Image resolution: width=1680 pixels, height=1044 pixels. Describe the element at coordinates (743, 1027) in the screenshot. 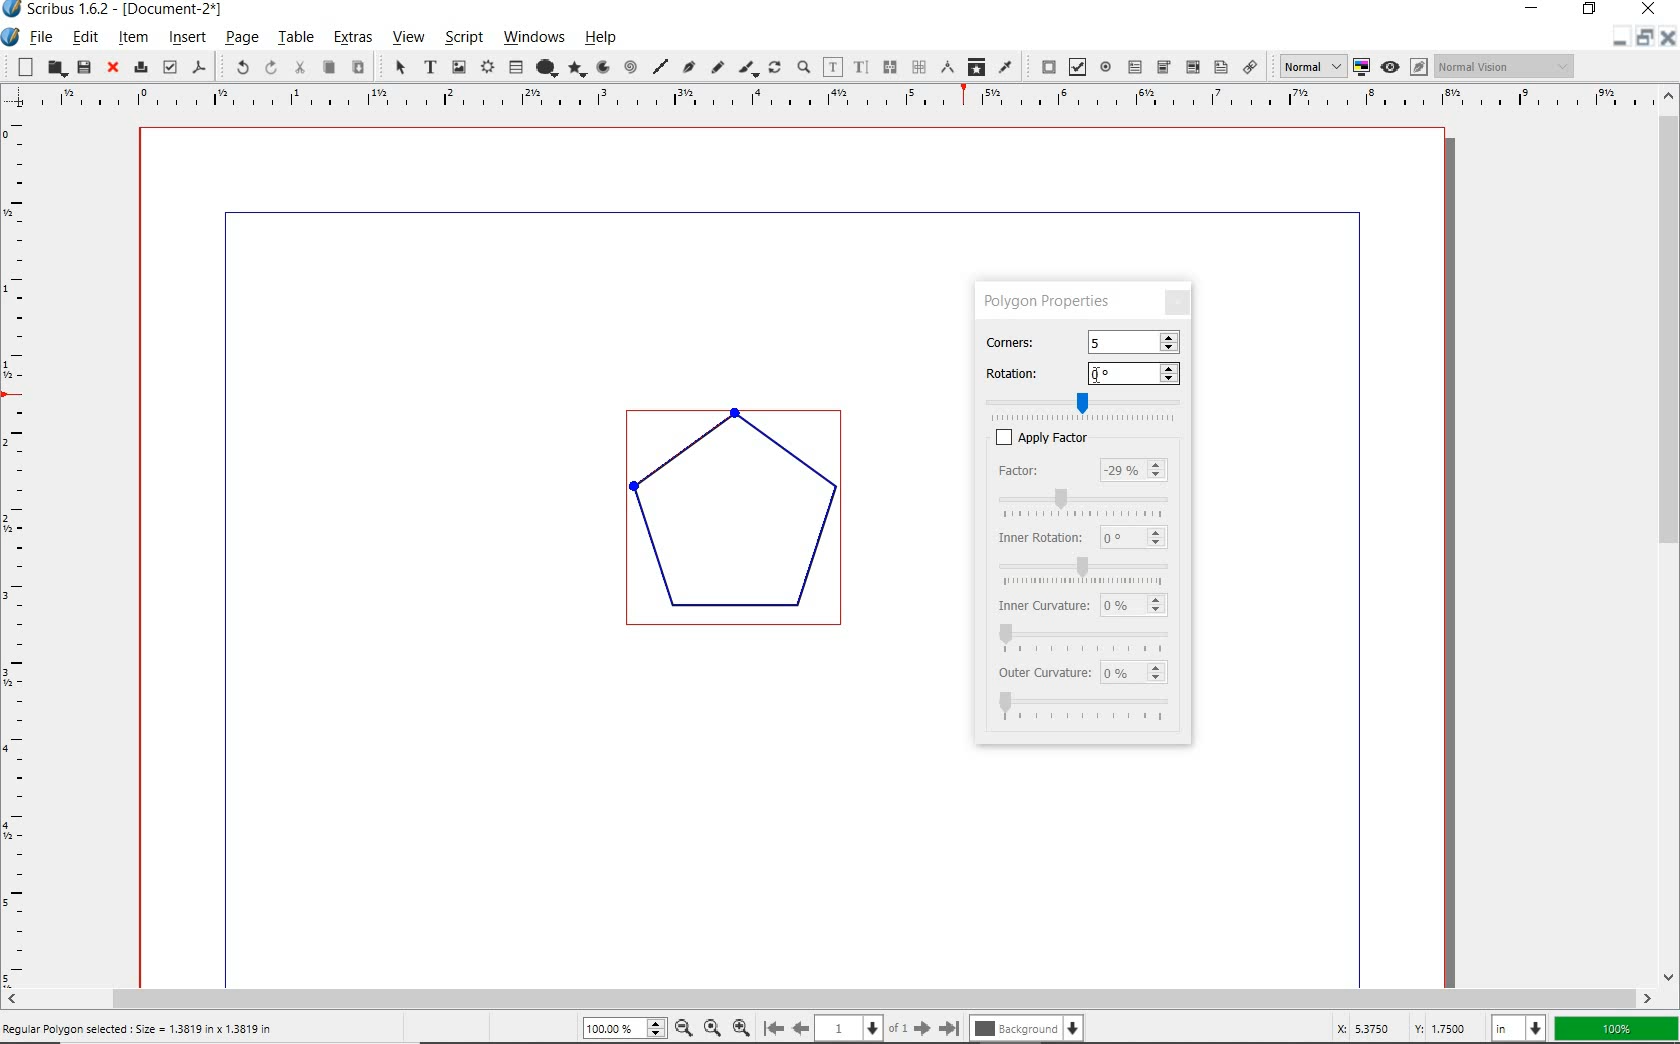

I see `Zoom In` at that location.